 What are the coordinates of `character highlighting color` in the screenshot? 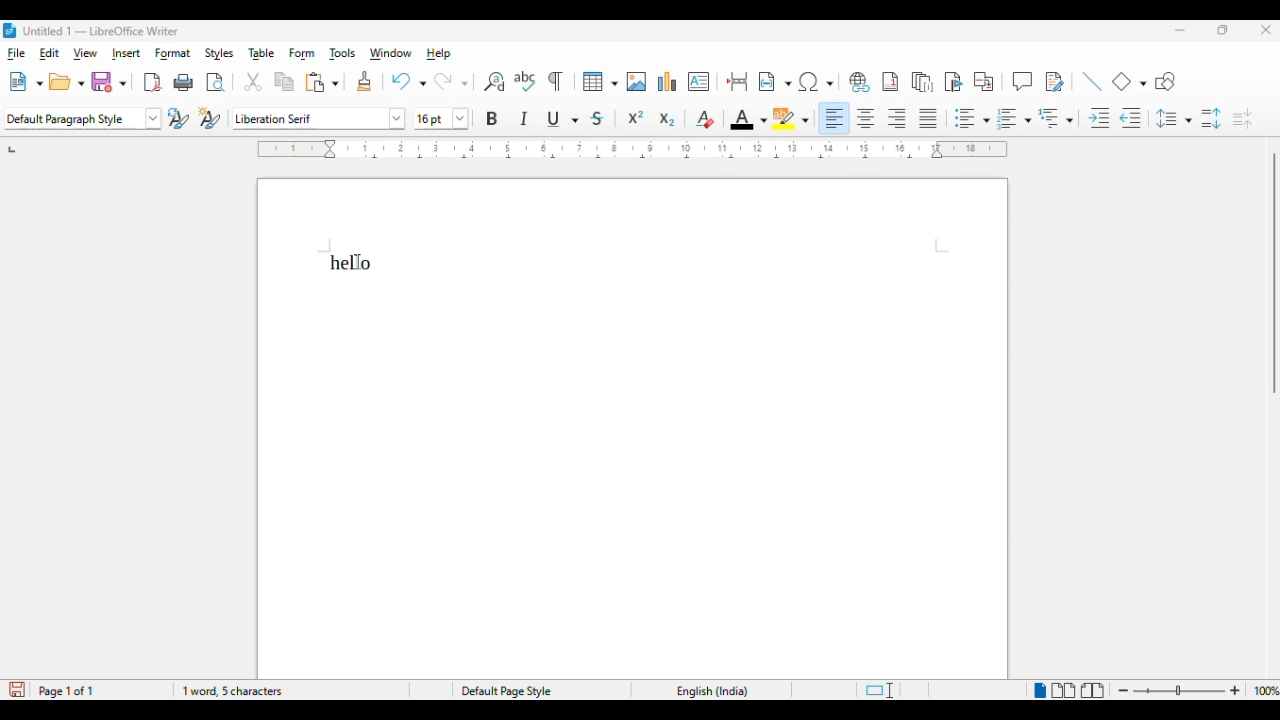 It's located at (793, 119).